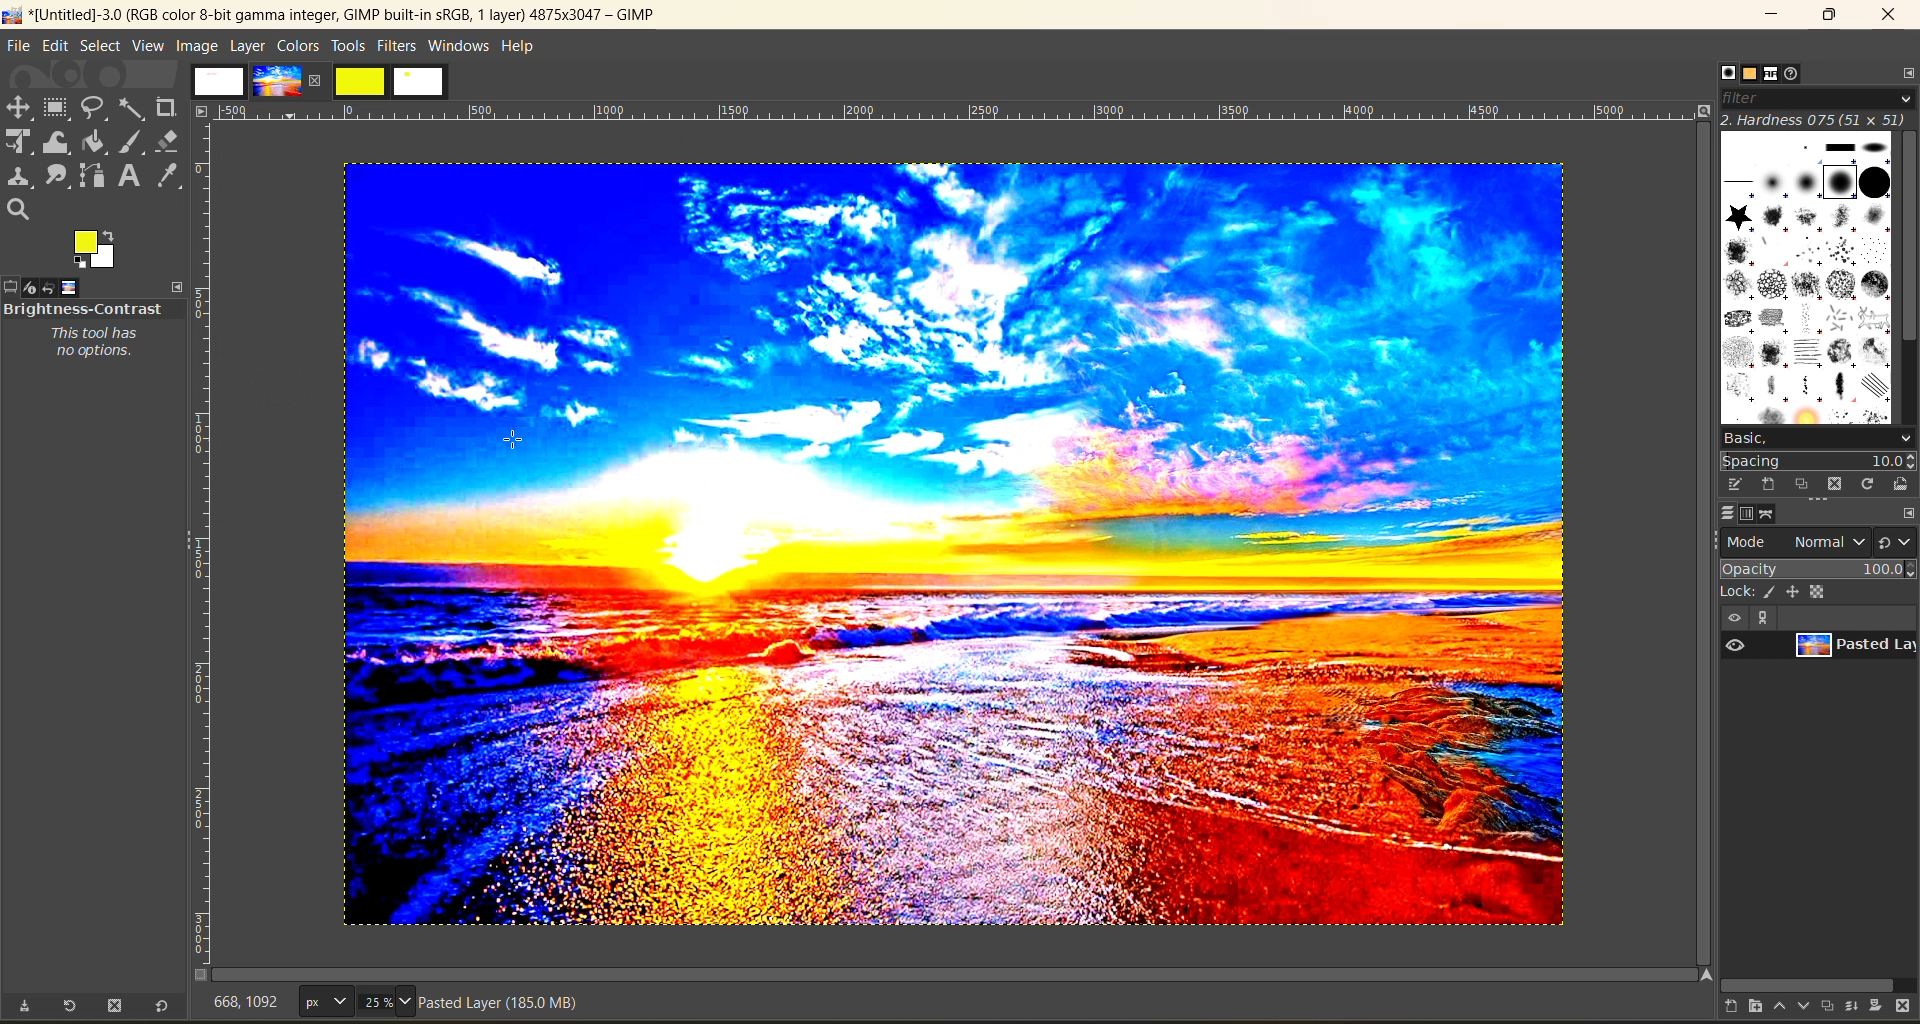  I want to click on image, so click(287, 79).